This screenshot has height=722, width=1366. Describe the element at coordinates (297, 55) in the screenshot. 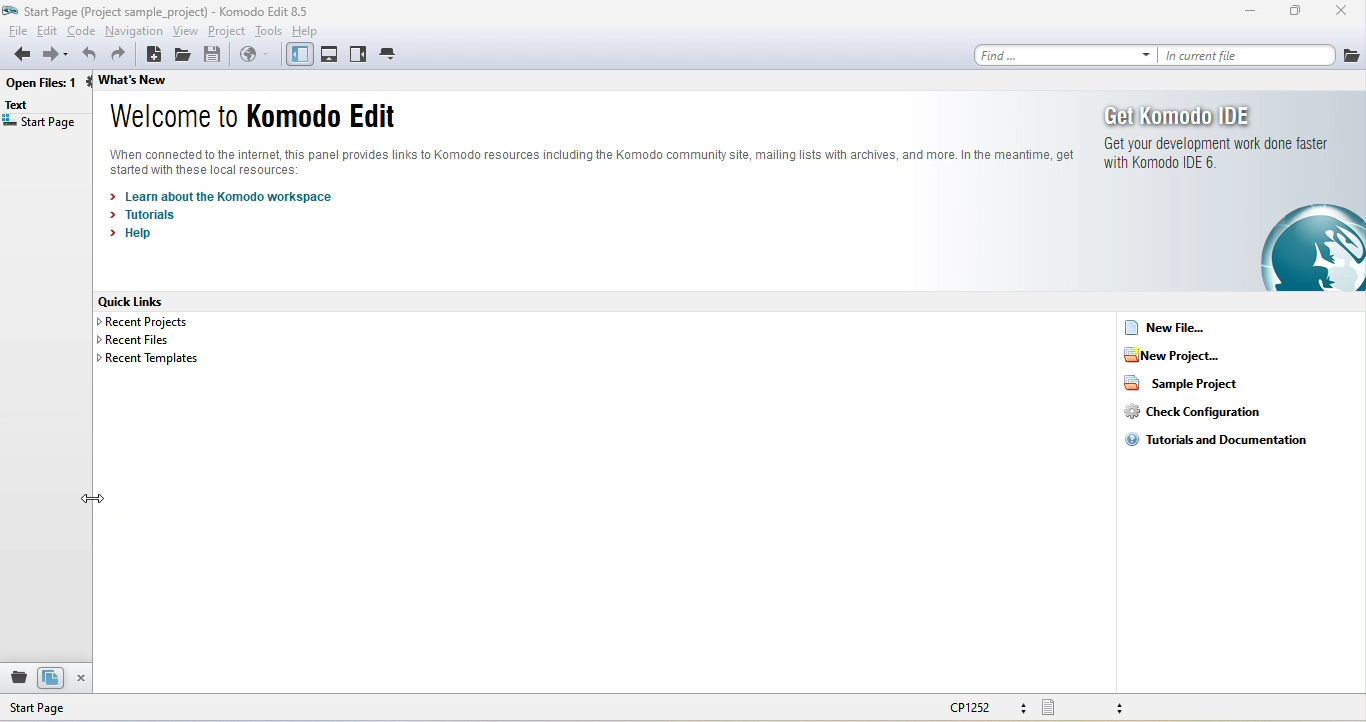

I see `left pane` at that location.